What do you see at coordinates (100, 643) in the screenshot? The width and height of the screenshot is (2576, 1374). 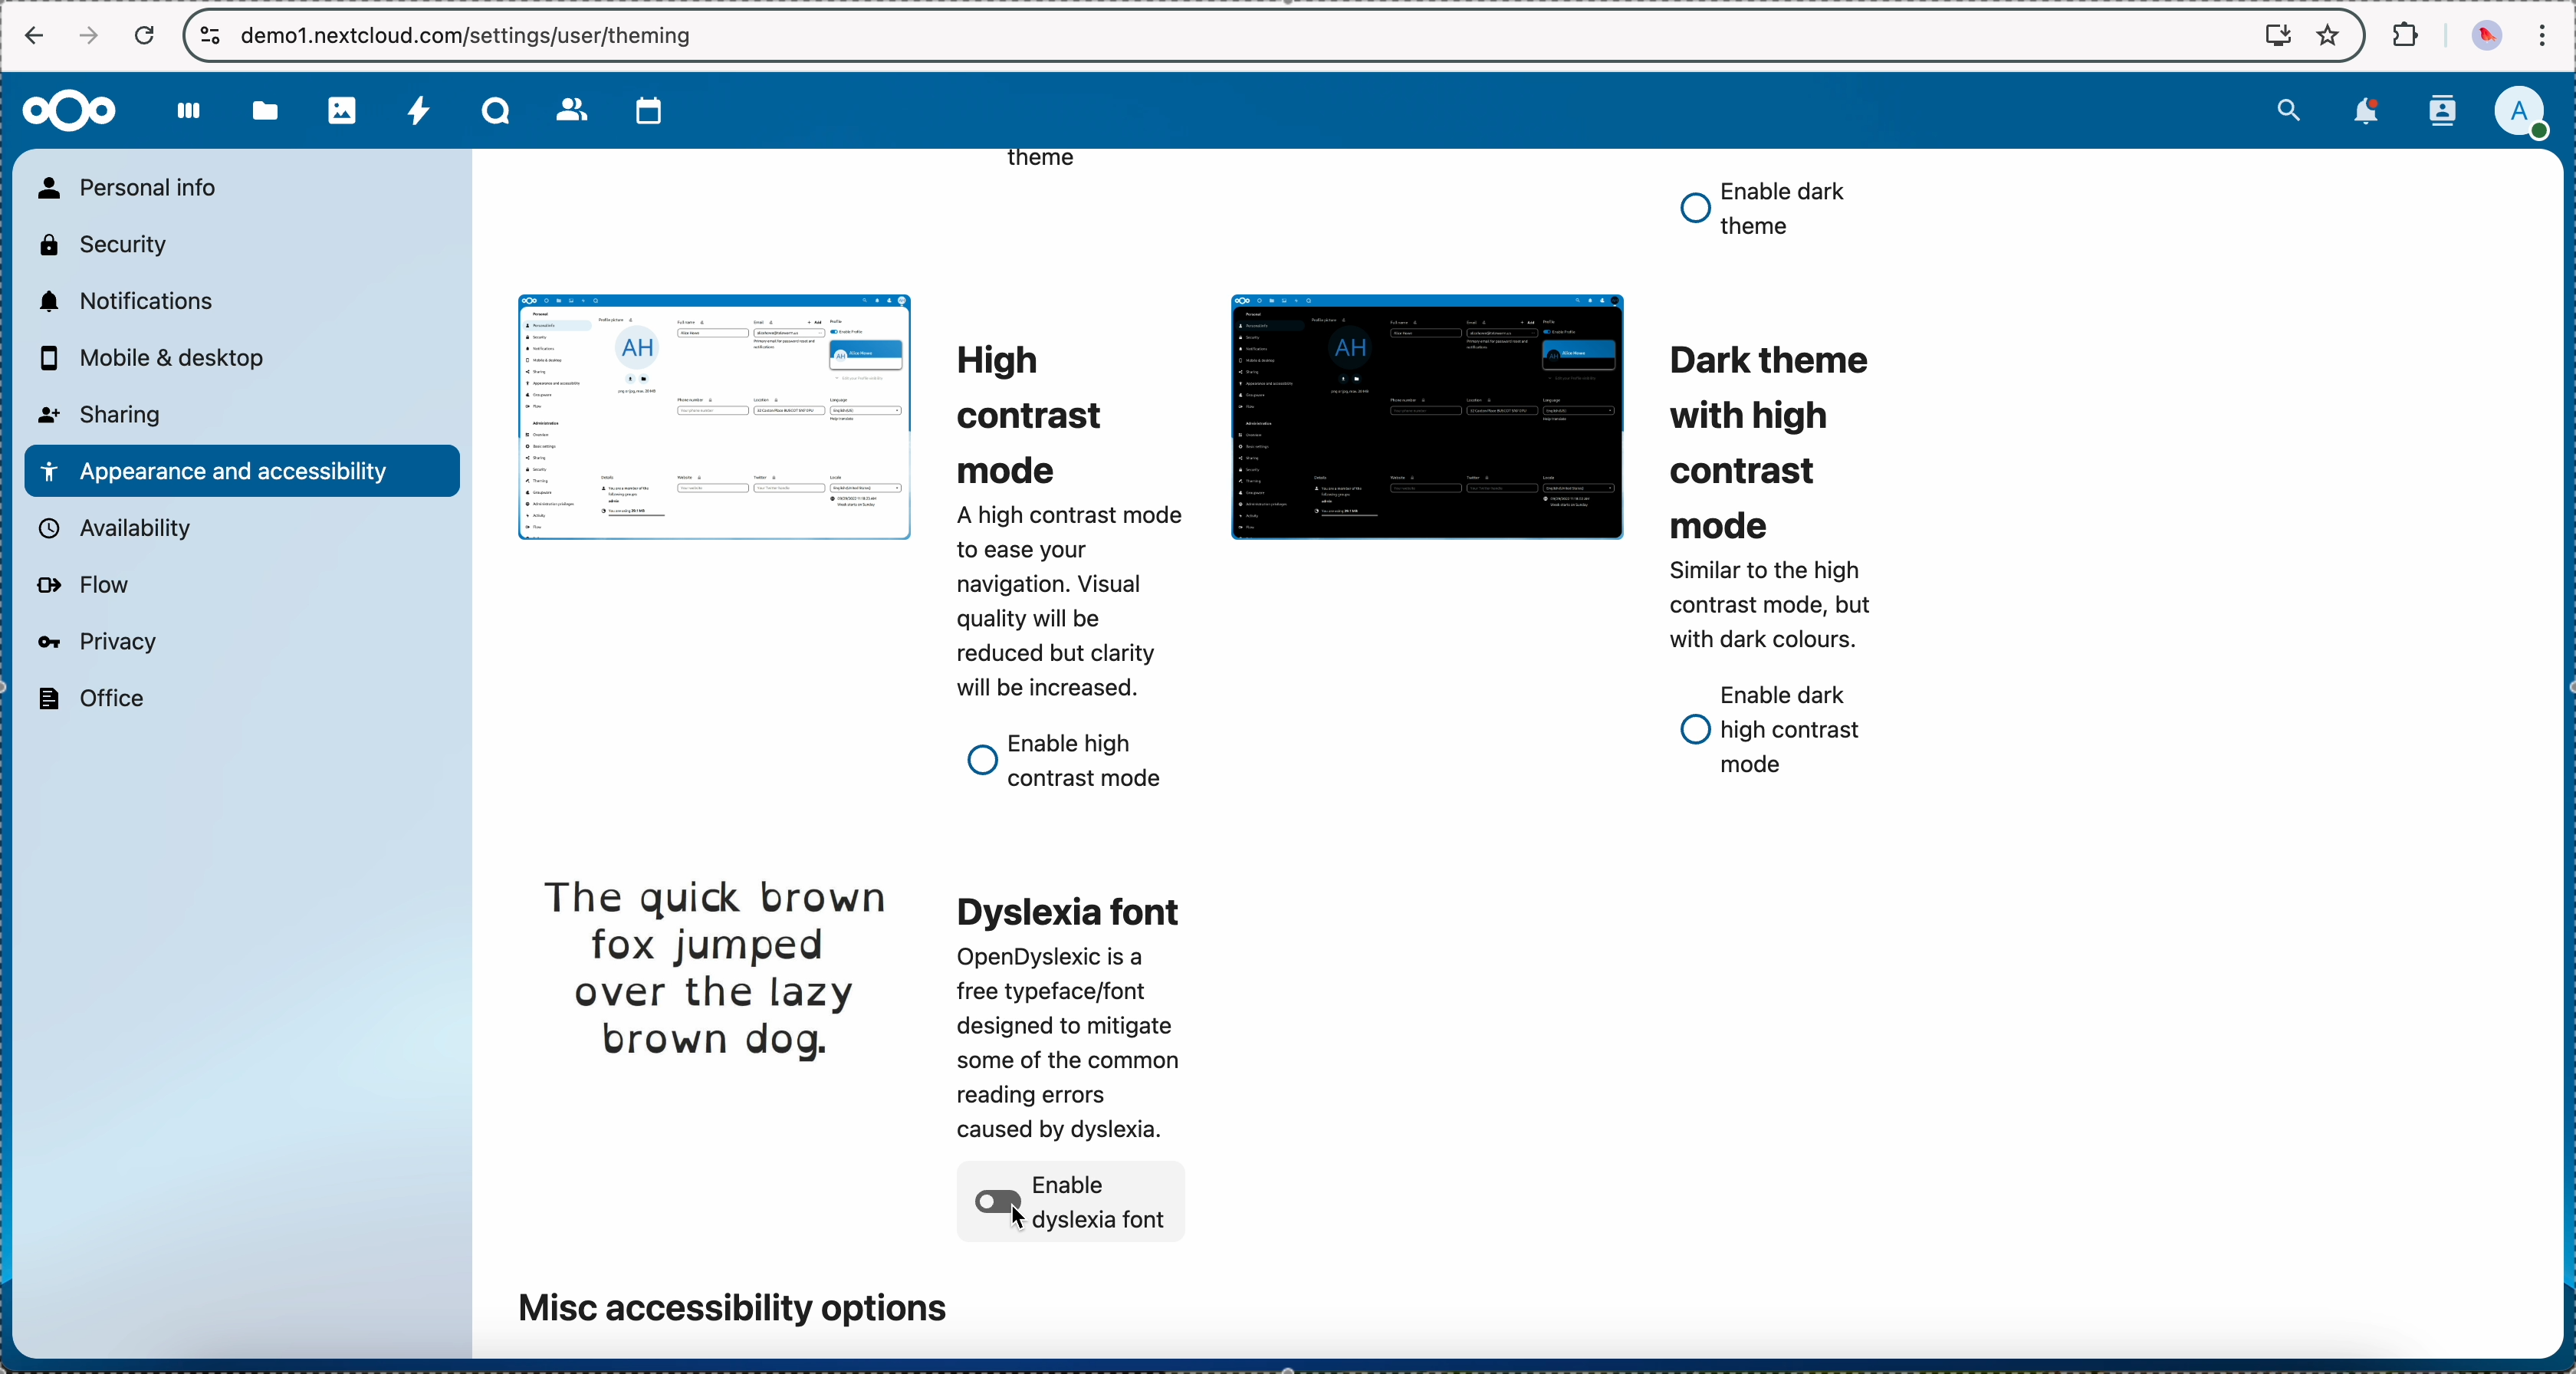 I see `privacy` at bounding box center [100, 643].